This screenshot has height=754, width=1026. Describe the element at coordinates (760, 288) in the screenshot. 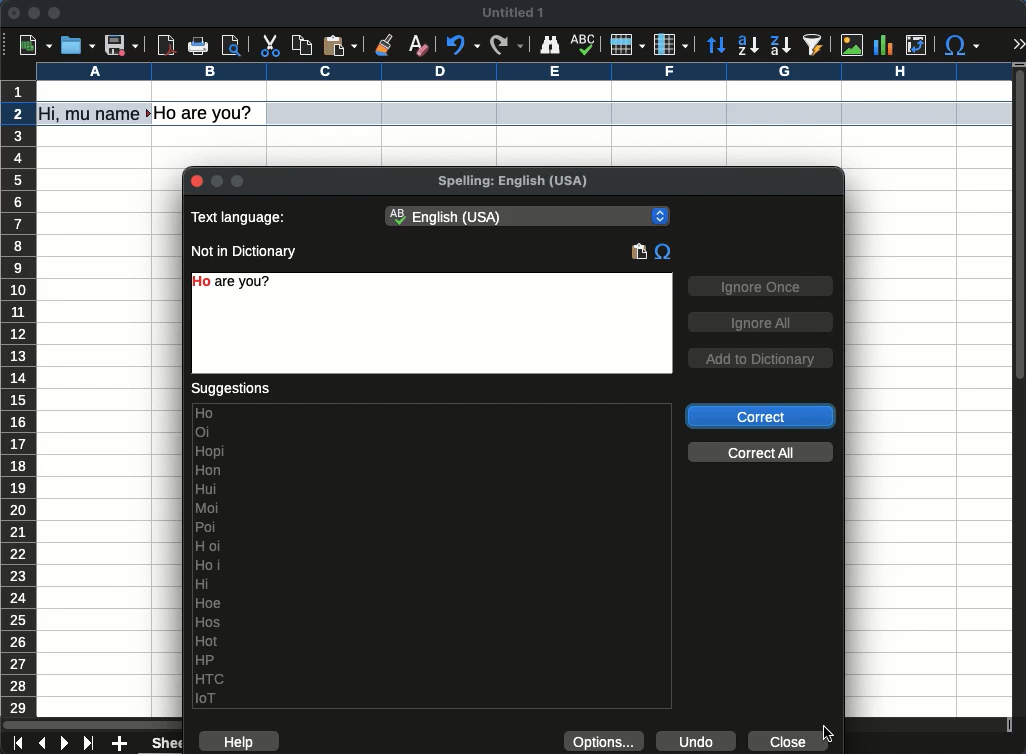

I see `ignore once` at that location.